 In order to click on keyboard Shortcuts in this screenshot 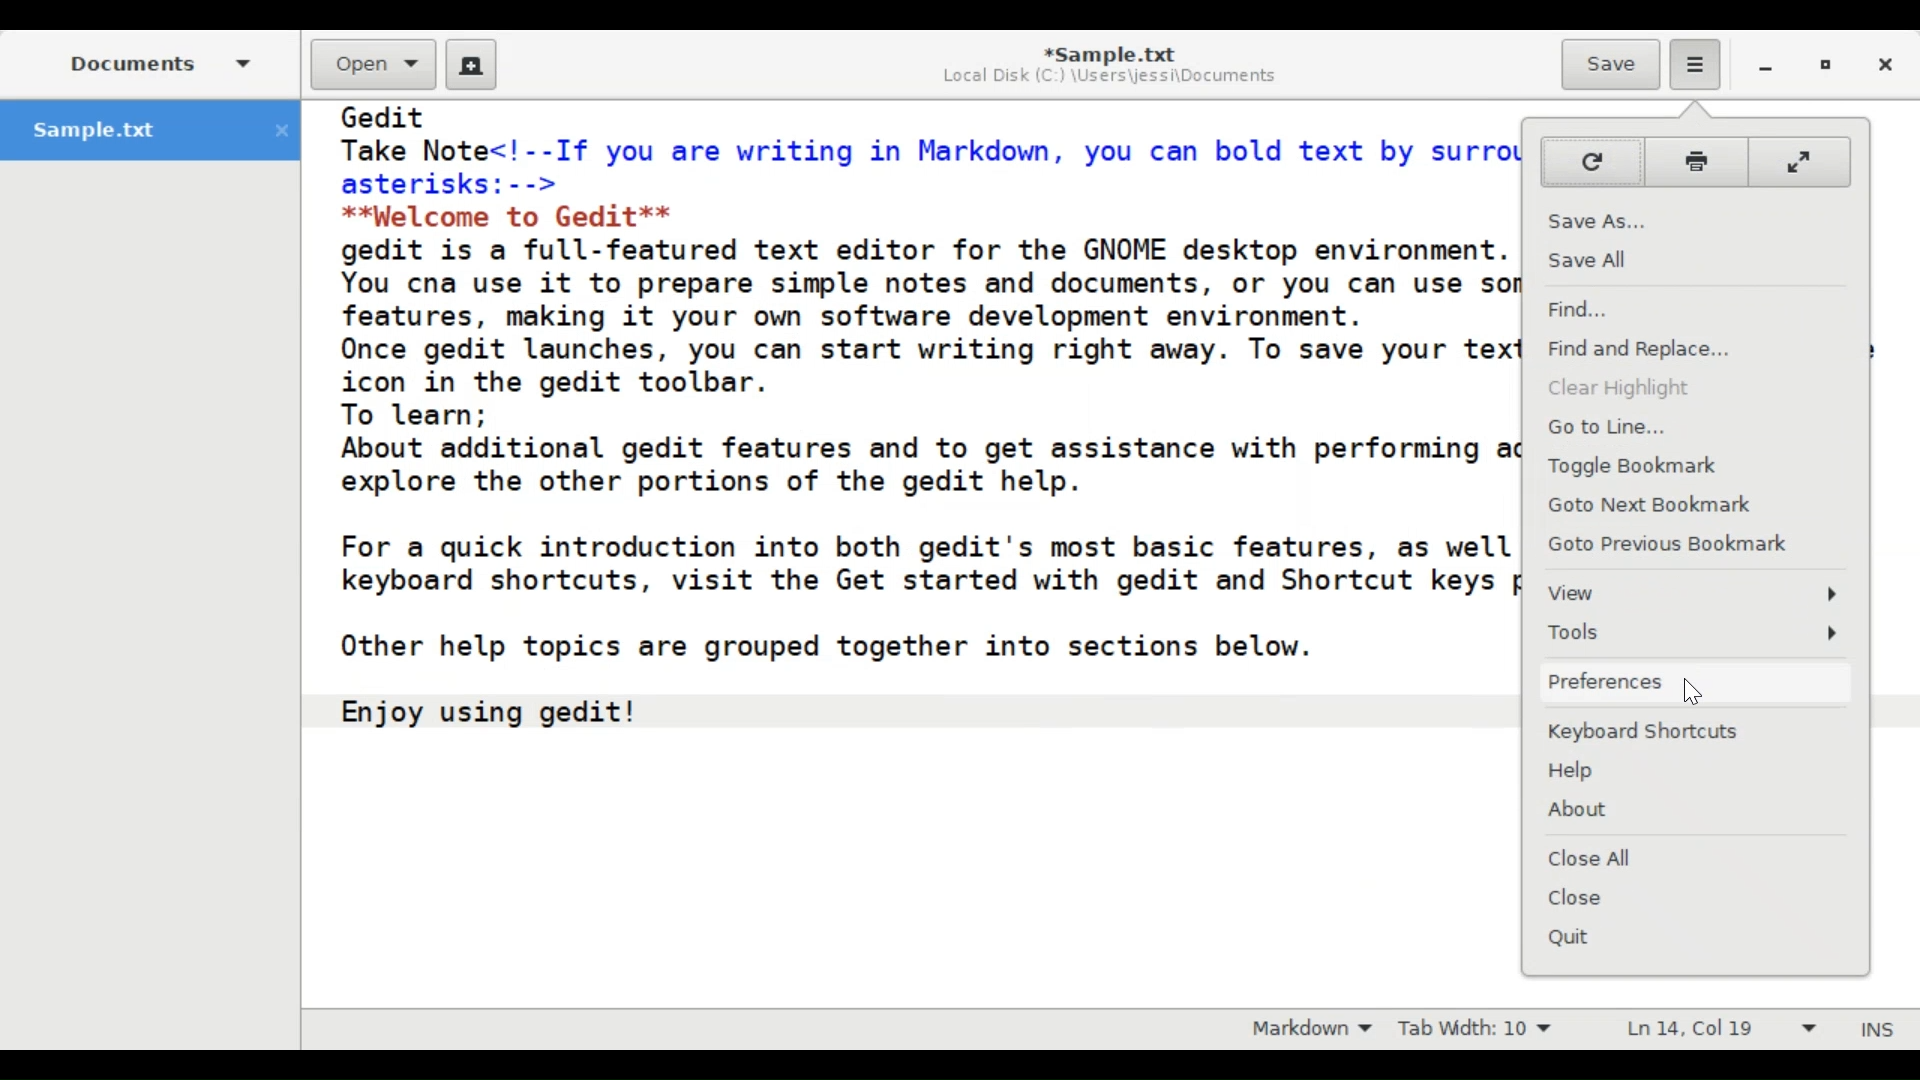, I will do `click(1699, 732)`.